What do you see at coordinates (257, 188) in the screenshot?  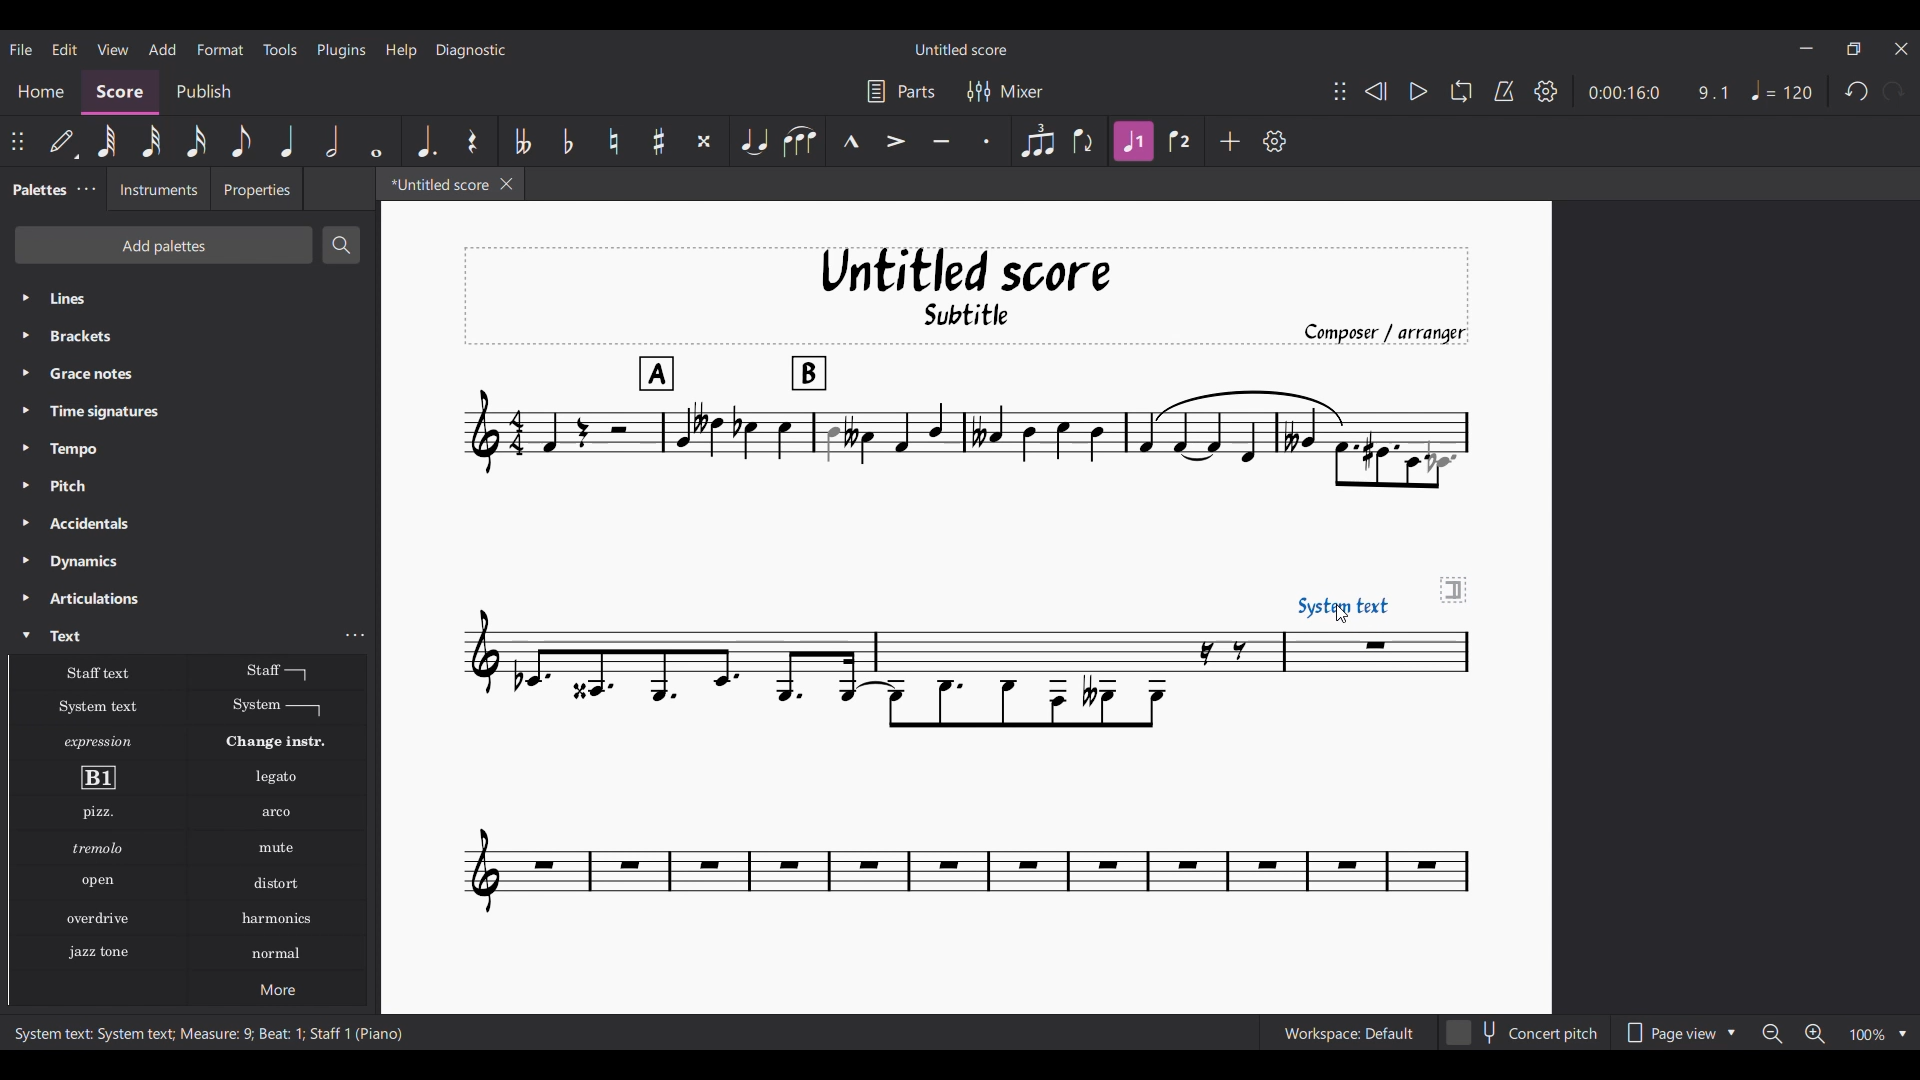 I see `Properties` at bounding box center [257, 188].